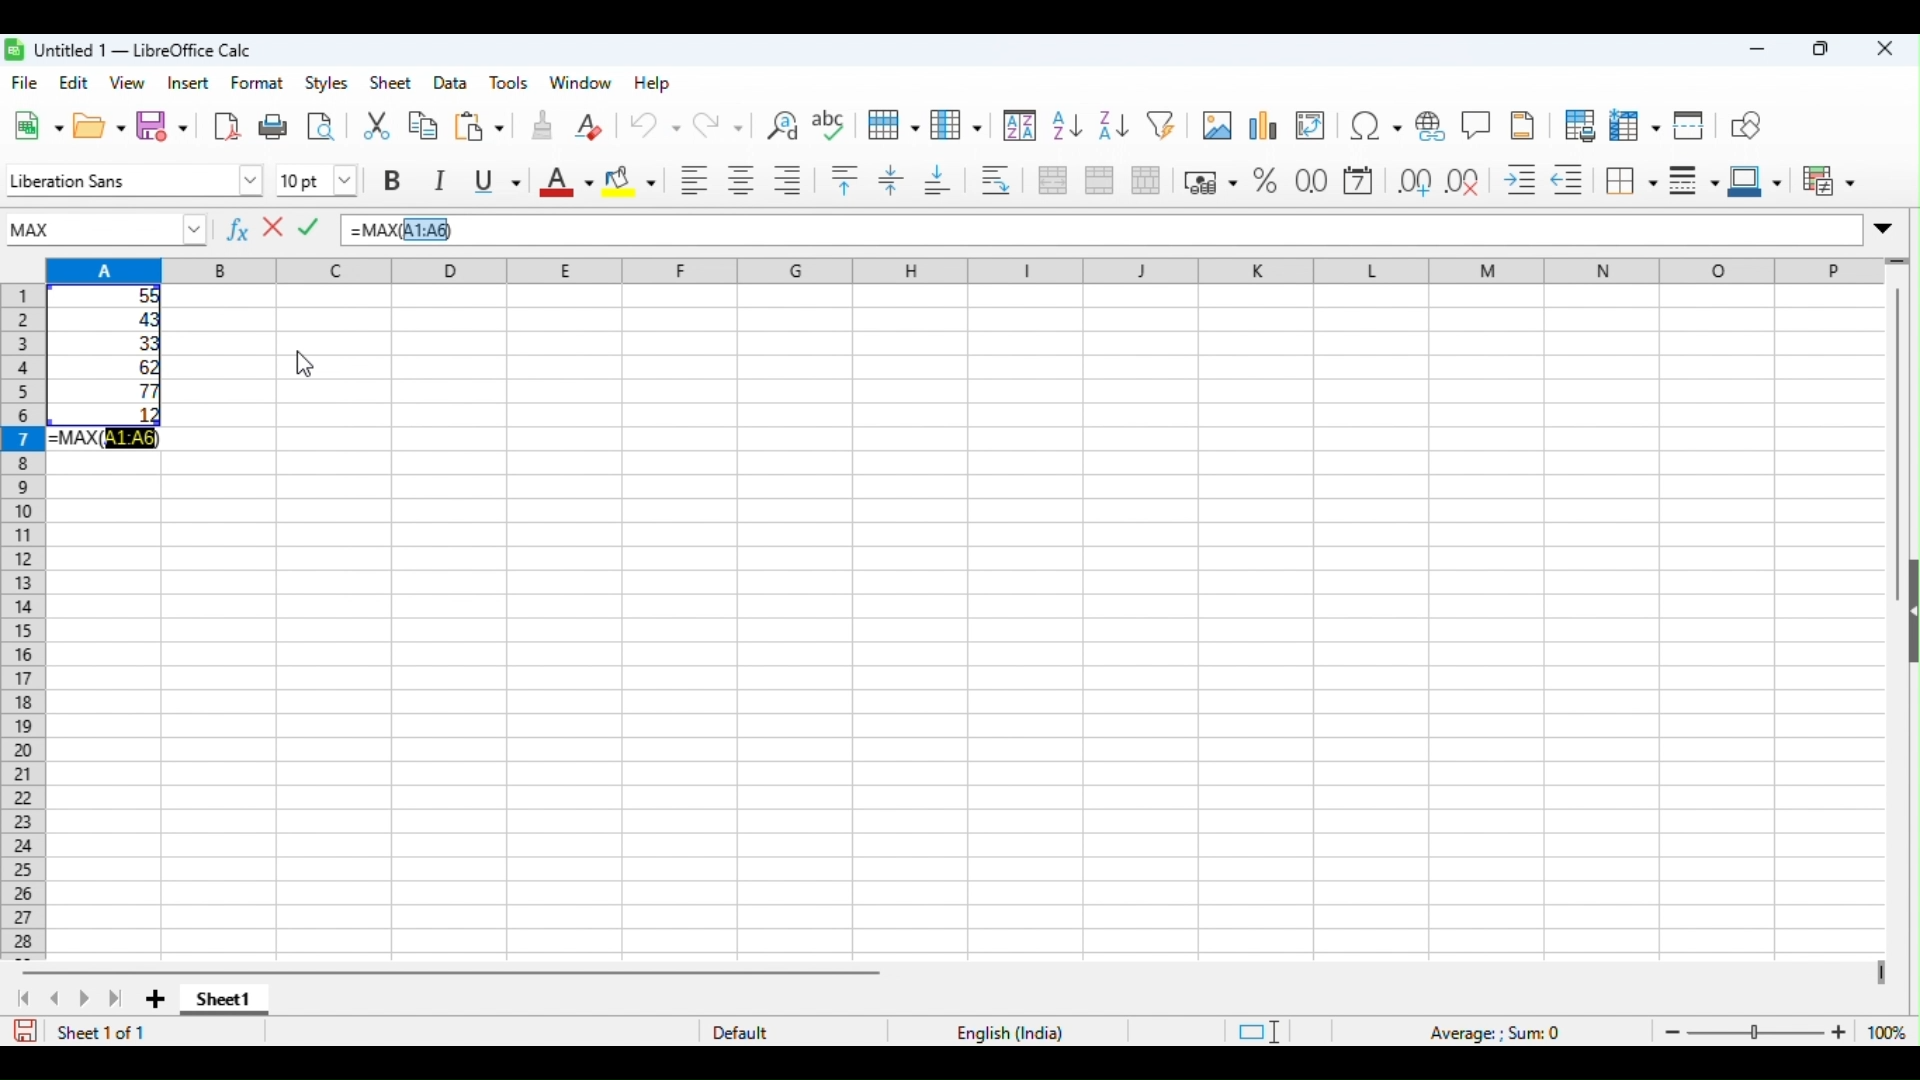  What do you see at coordinates (743, 181) in the screenshot?
I see `align center` at bounding box center [743, 181].